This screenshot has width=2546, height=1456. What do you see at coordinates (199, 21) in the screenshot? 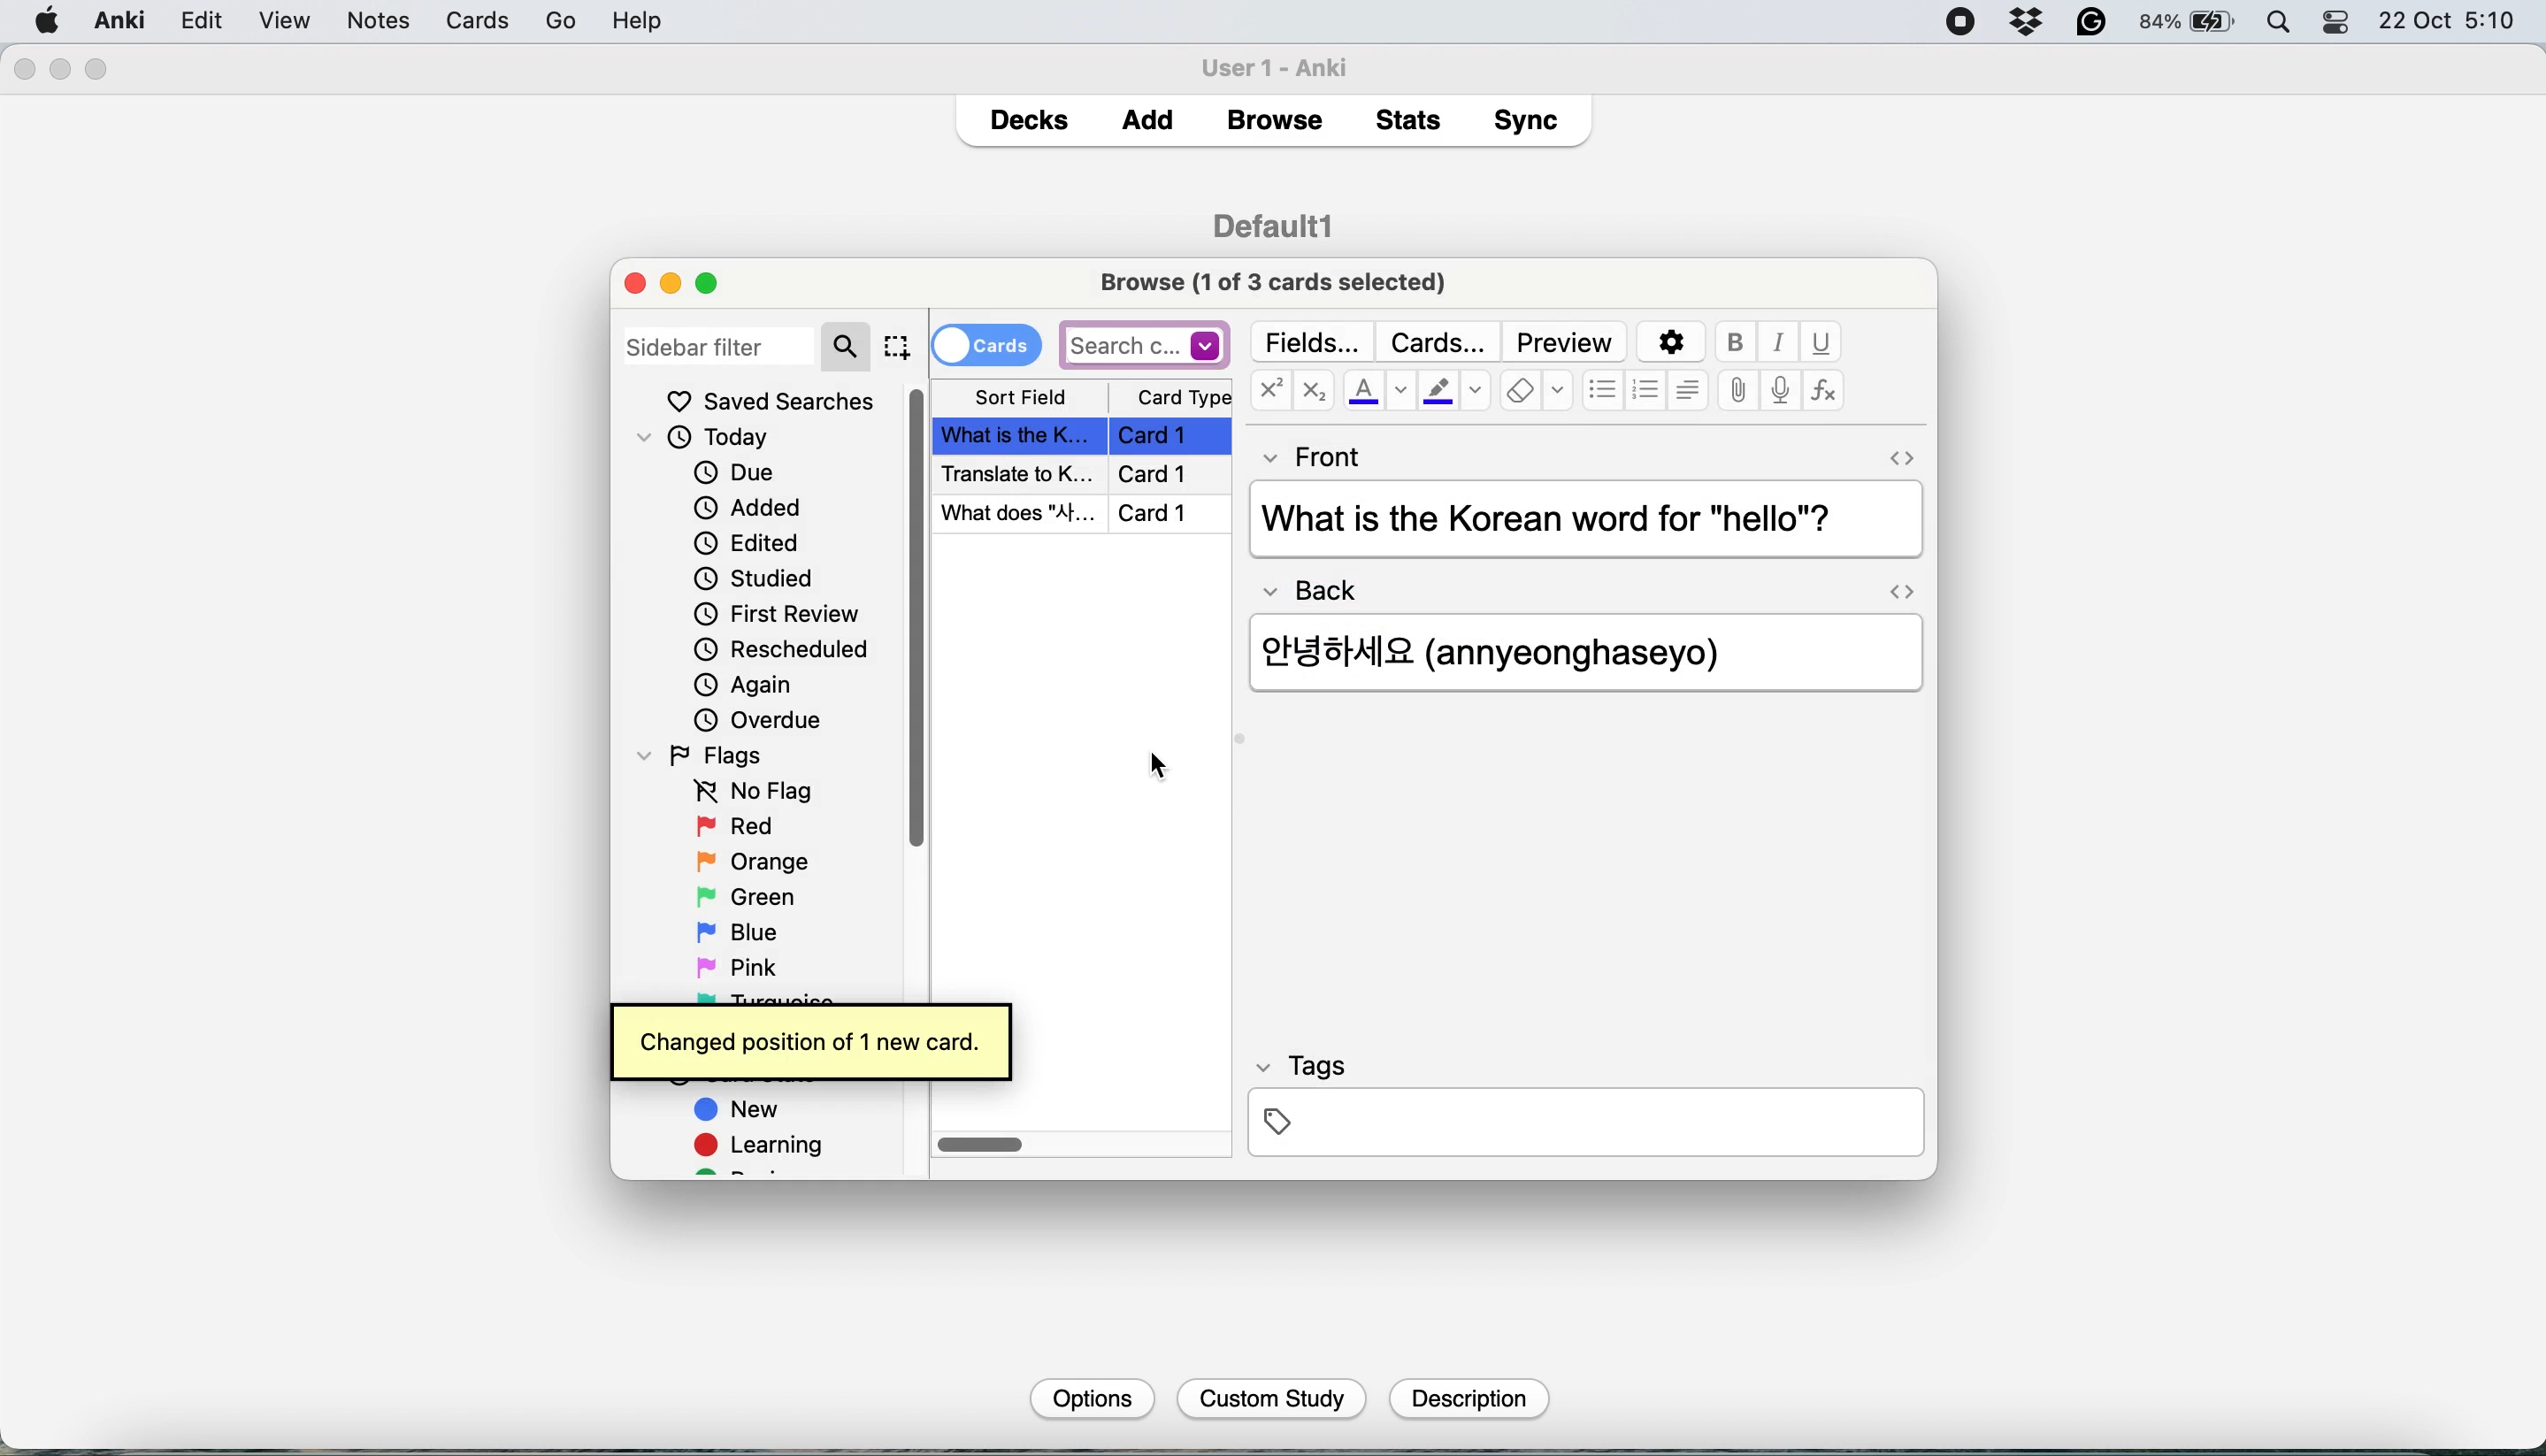
I see `file` at bounding box center [199, 21].